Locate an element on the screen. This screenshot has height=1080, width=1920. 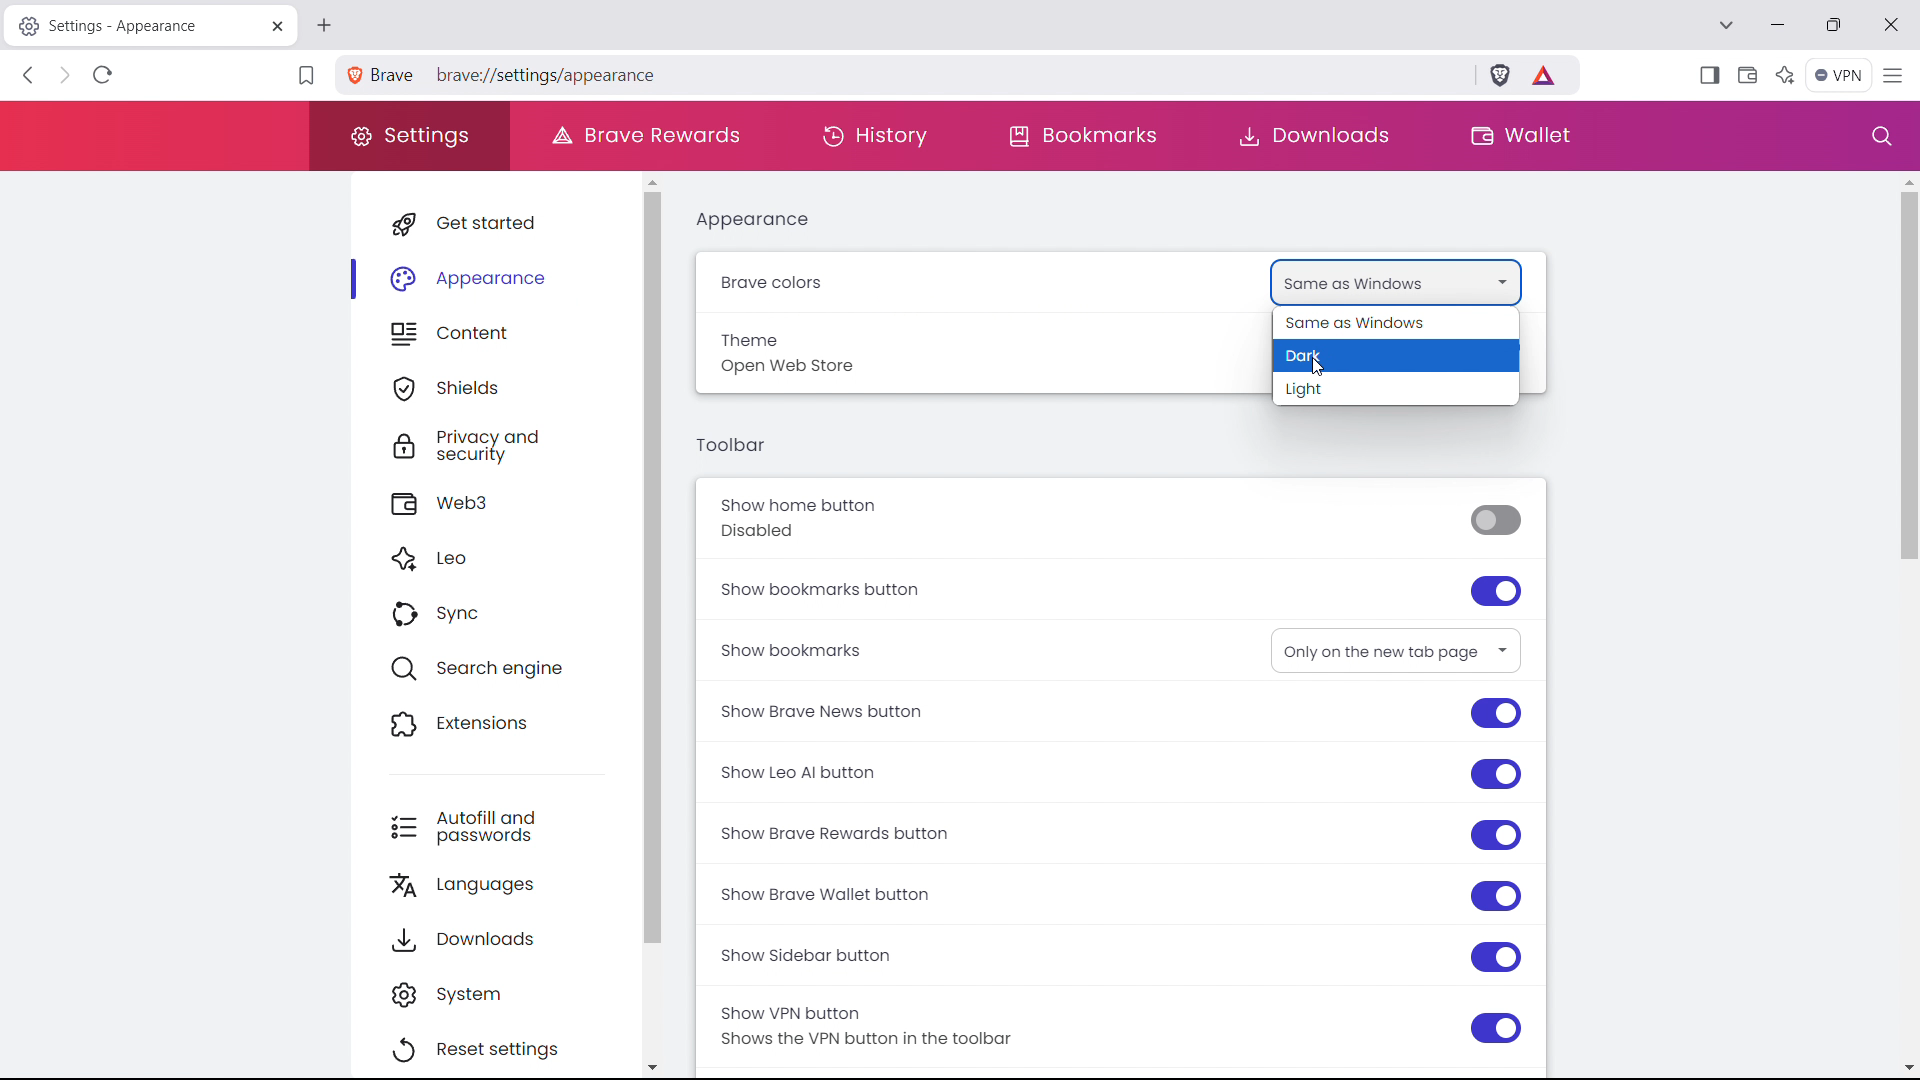
refresh page is located at coordinates (102, 75).